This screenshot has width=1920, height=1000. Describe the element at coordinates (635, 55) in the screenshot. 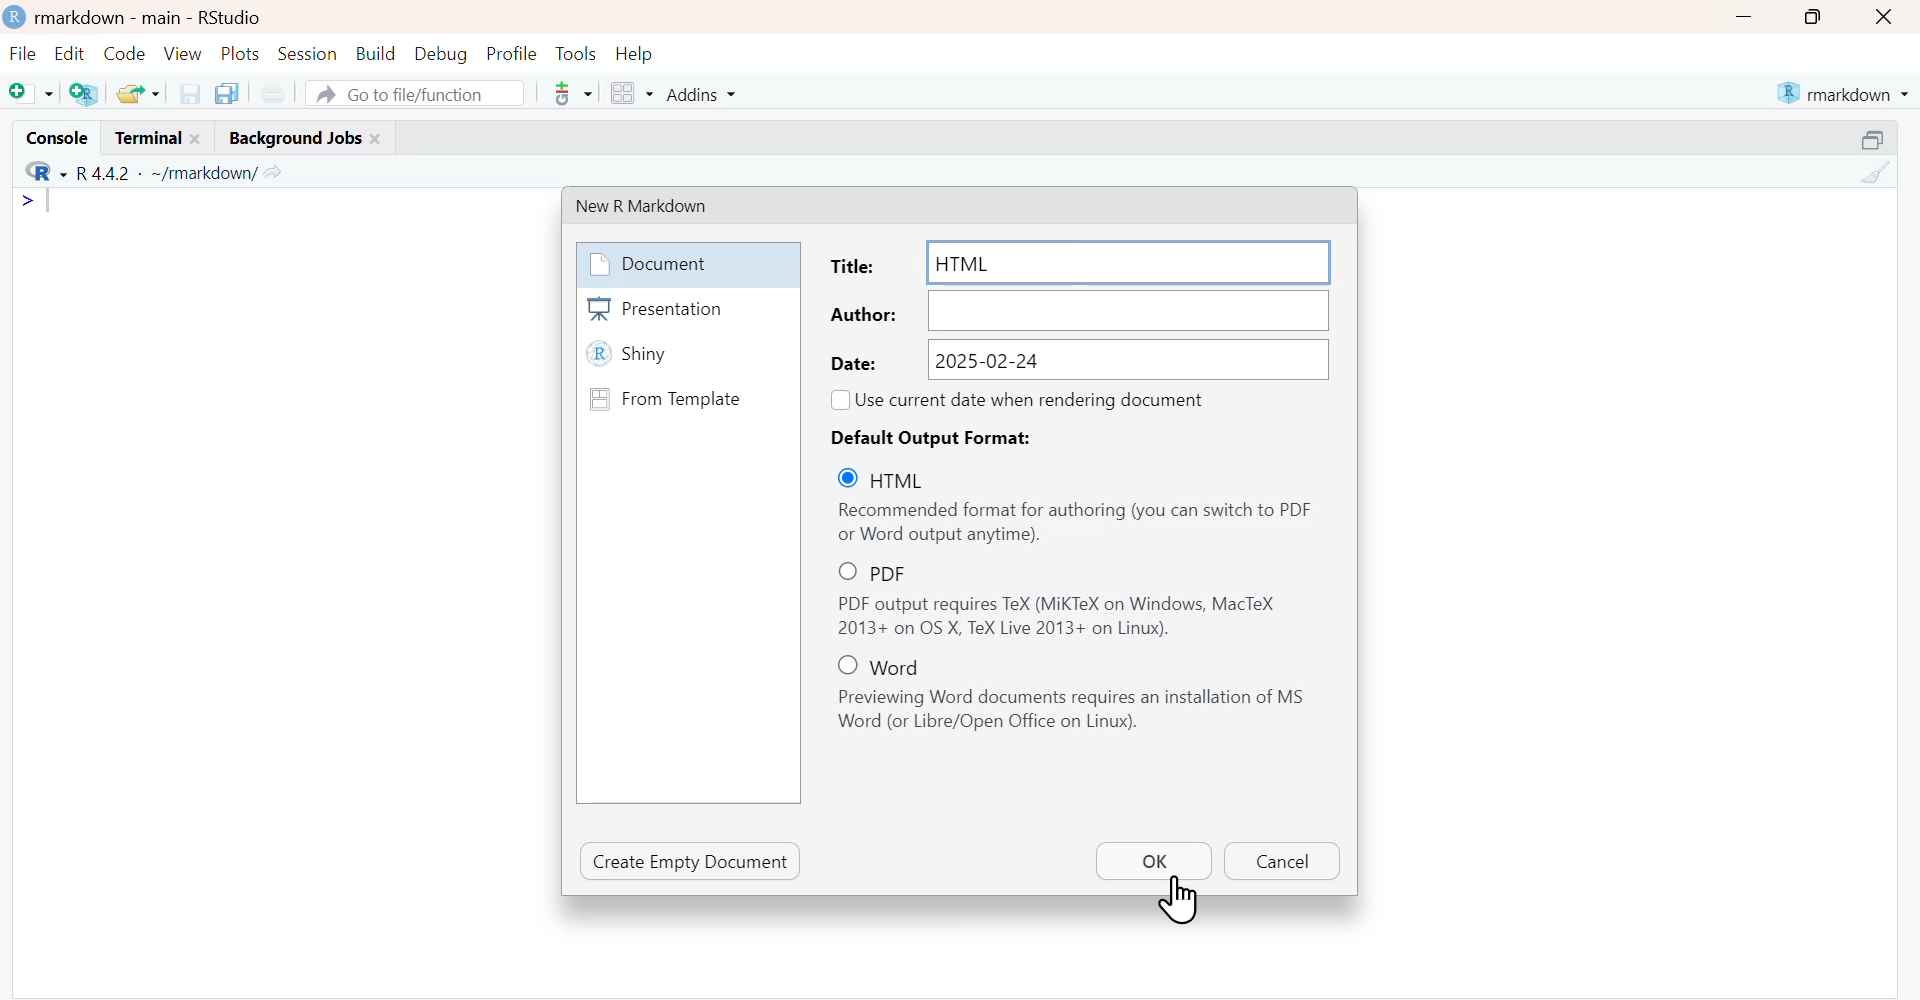

I see `Help` at that location.